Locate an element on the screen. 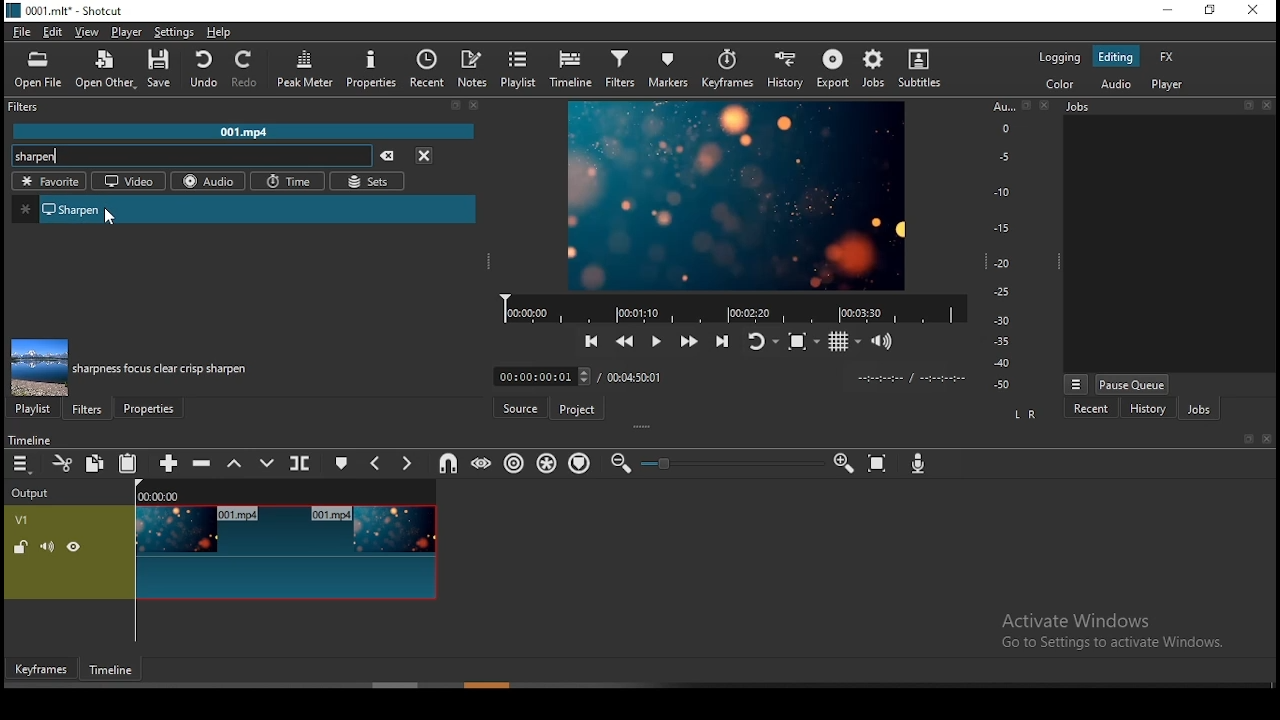  source is located at coordinates (519, 406).